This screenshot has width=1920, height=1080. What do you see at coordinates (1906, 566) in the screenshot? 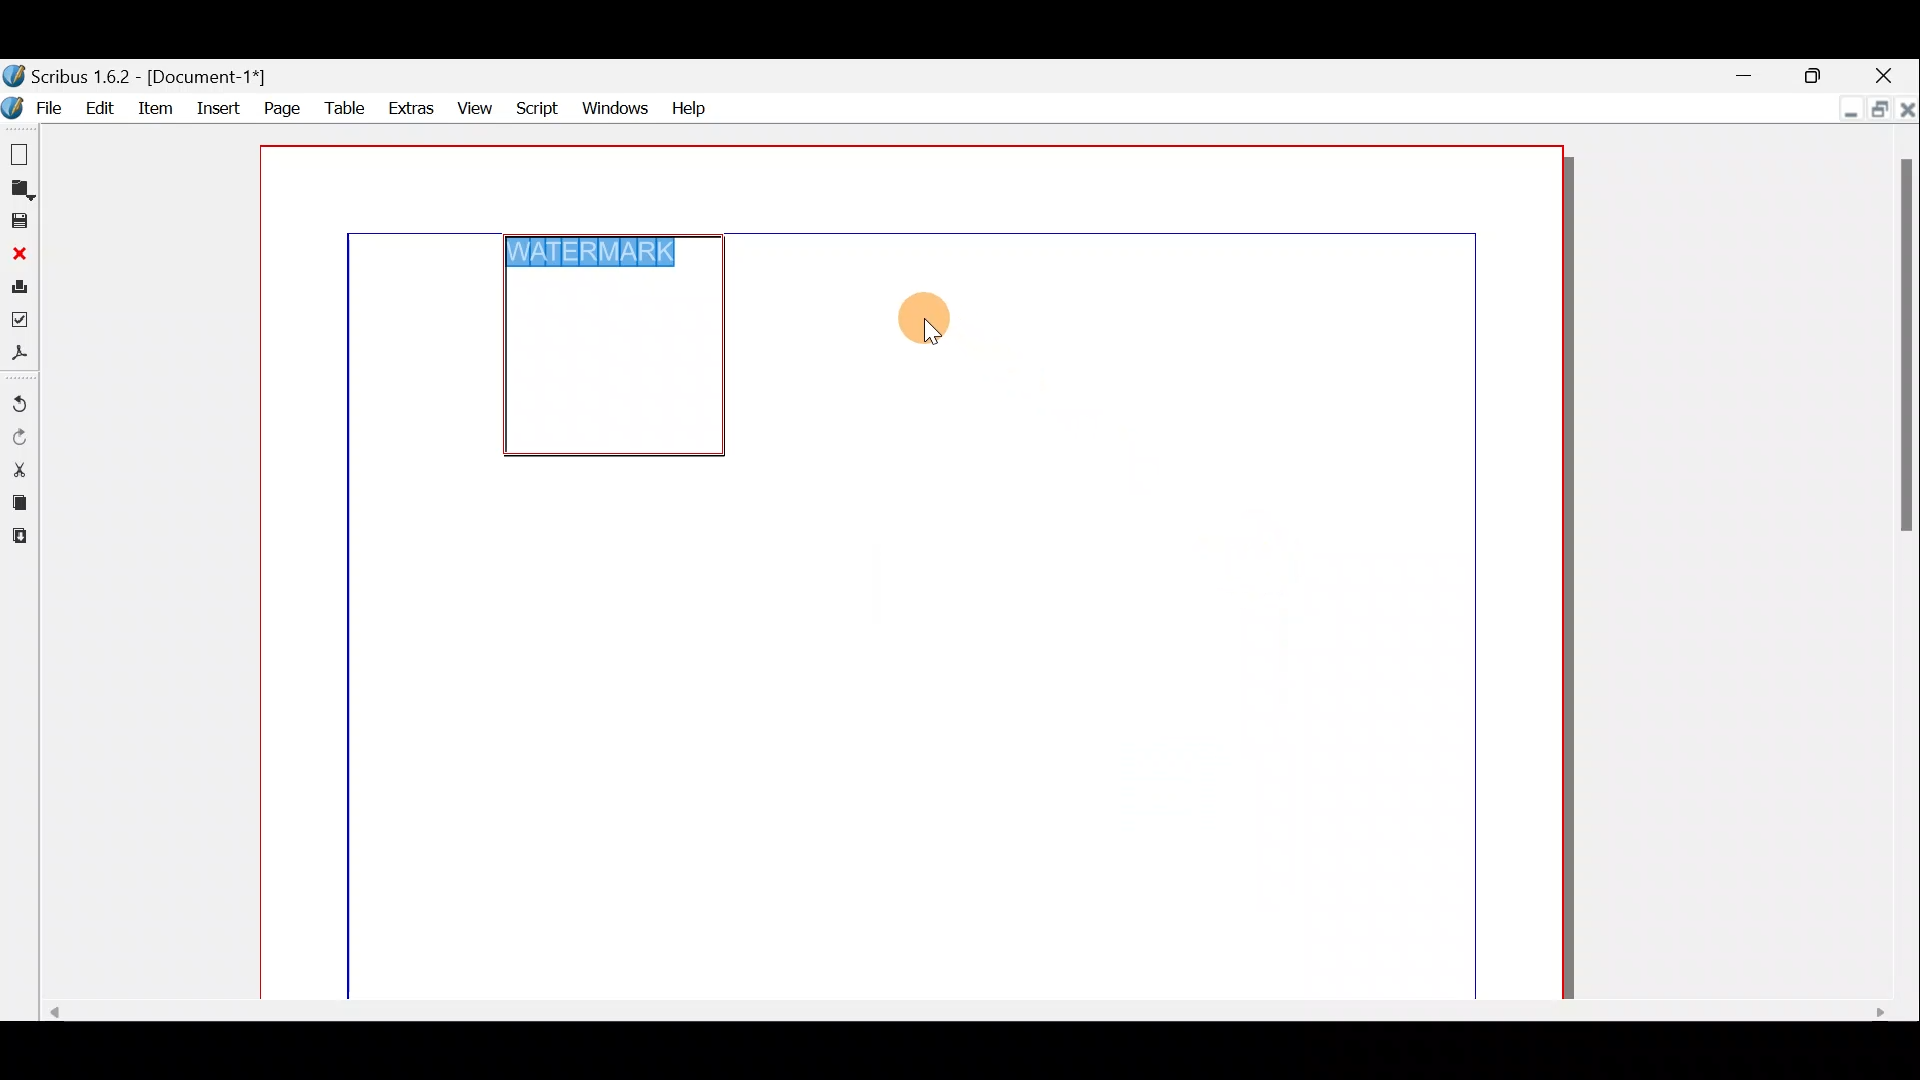
I see `Scroll bar` at bounding box center [1906, 566].